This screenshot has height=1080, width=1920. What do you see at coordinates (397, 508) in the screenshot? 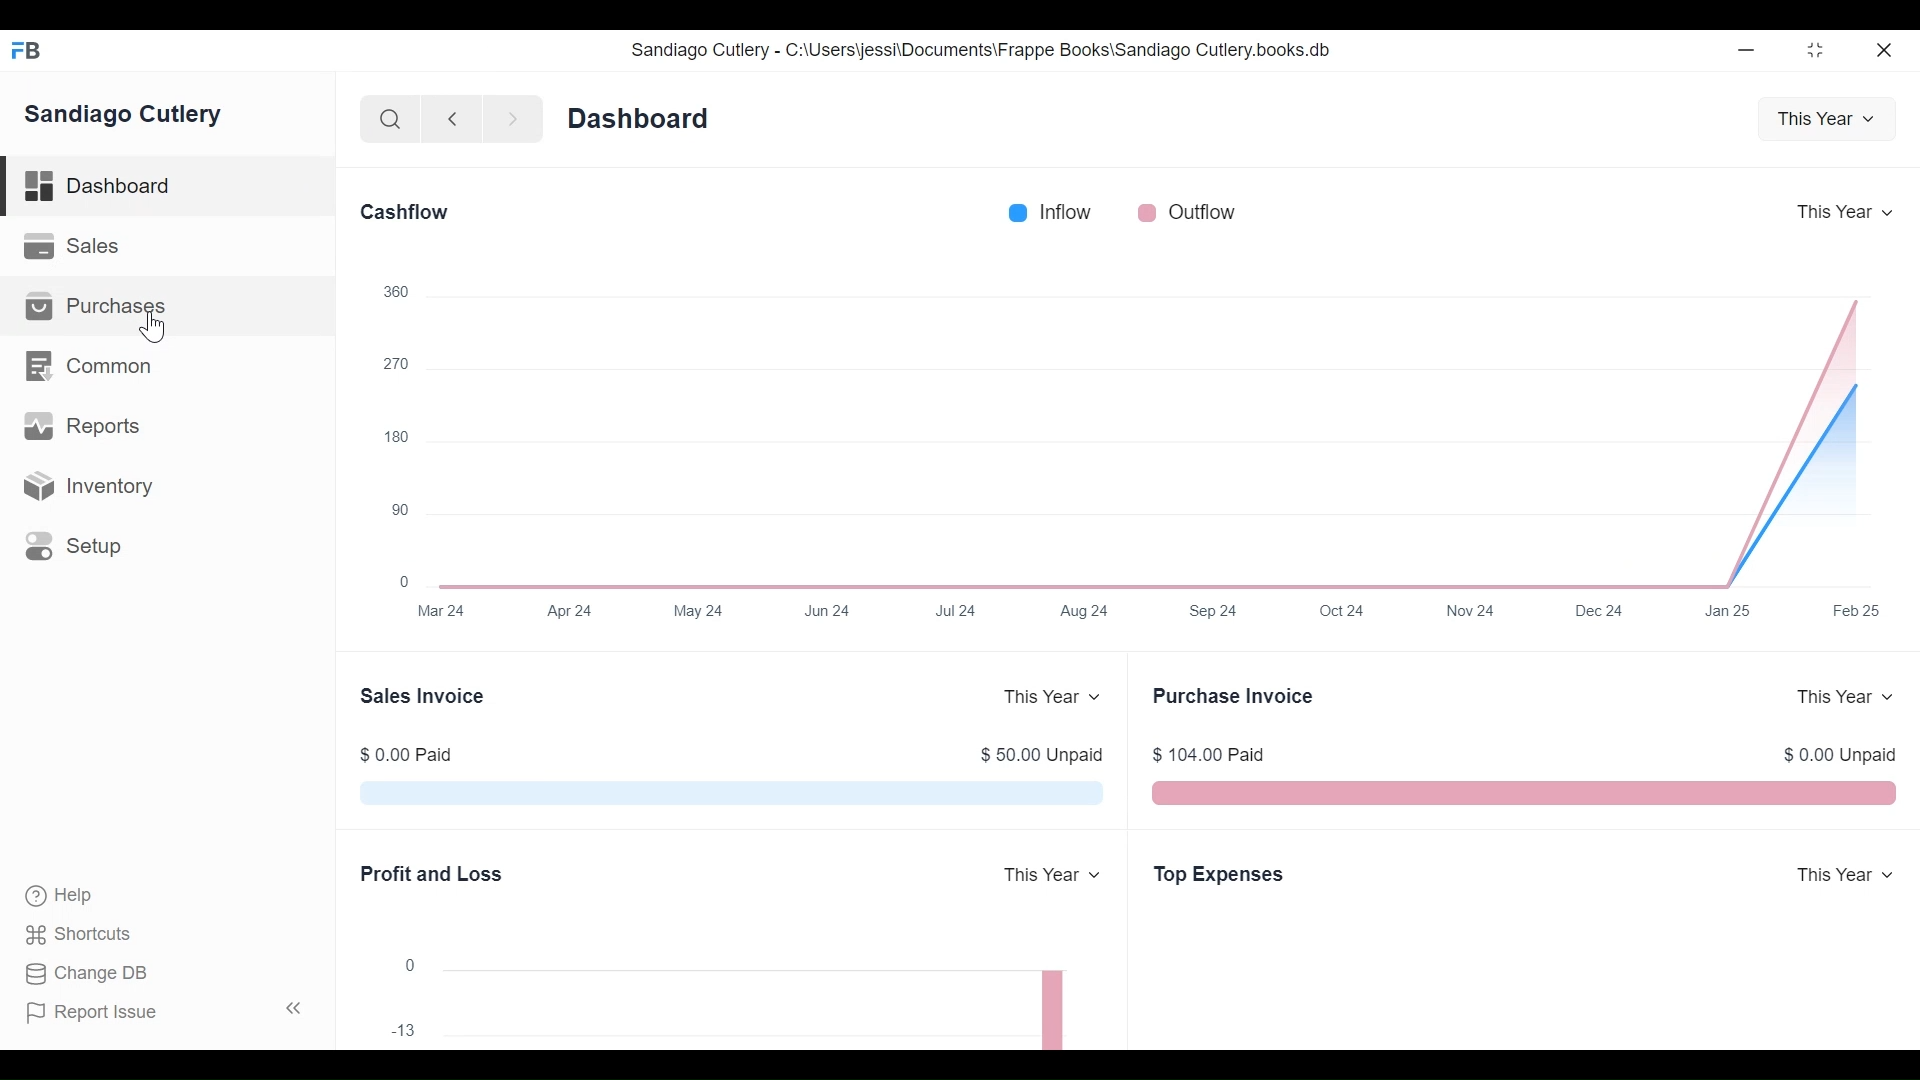
I see `90` at bounding box center [397, 508].